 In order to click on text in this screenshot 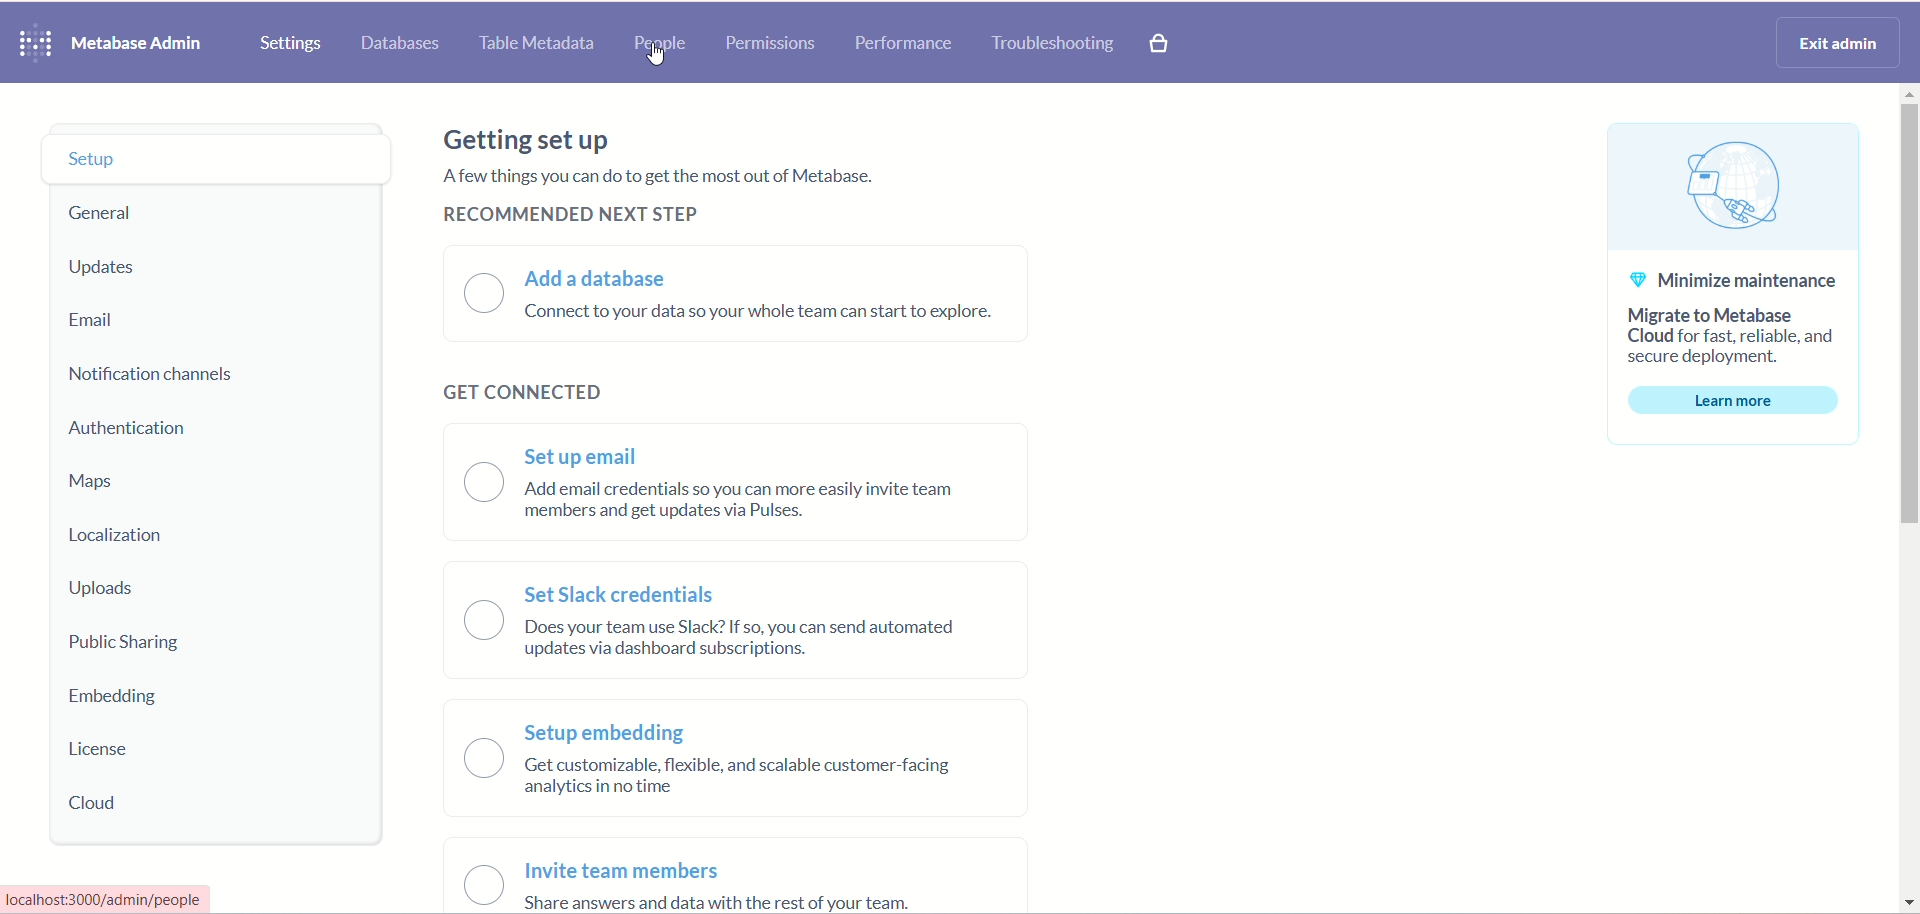, I will do `click(746, 777)`.